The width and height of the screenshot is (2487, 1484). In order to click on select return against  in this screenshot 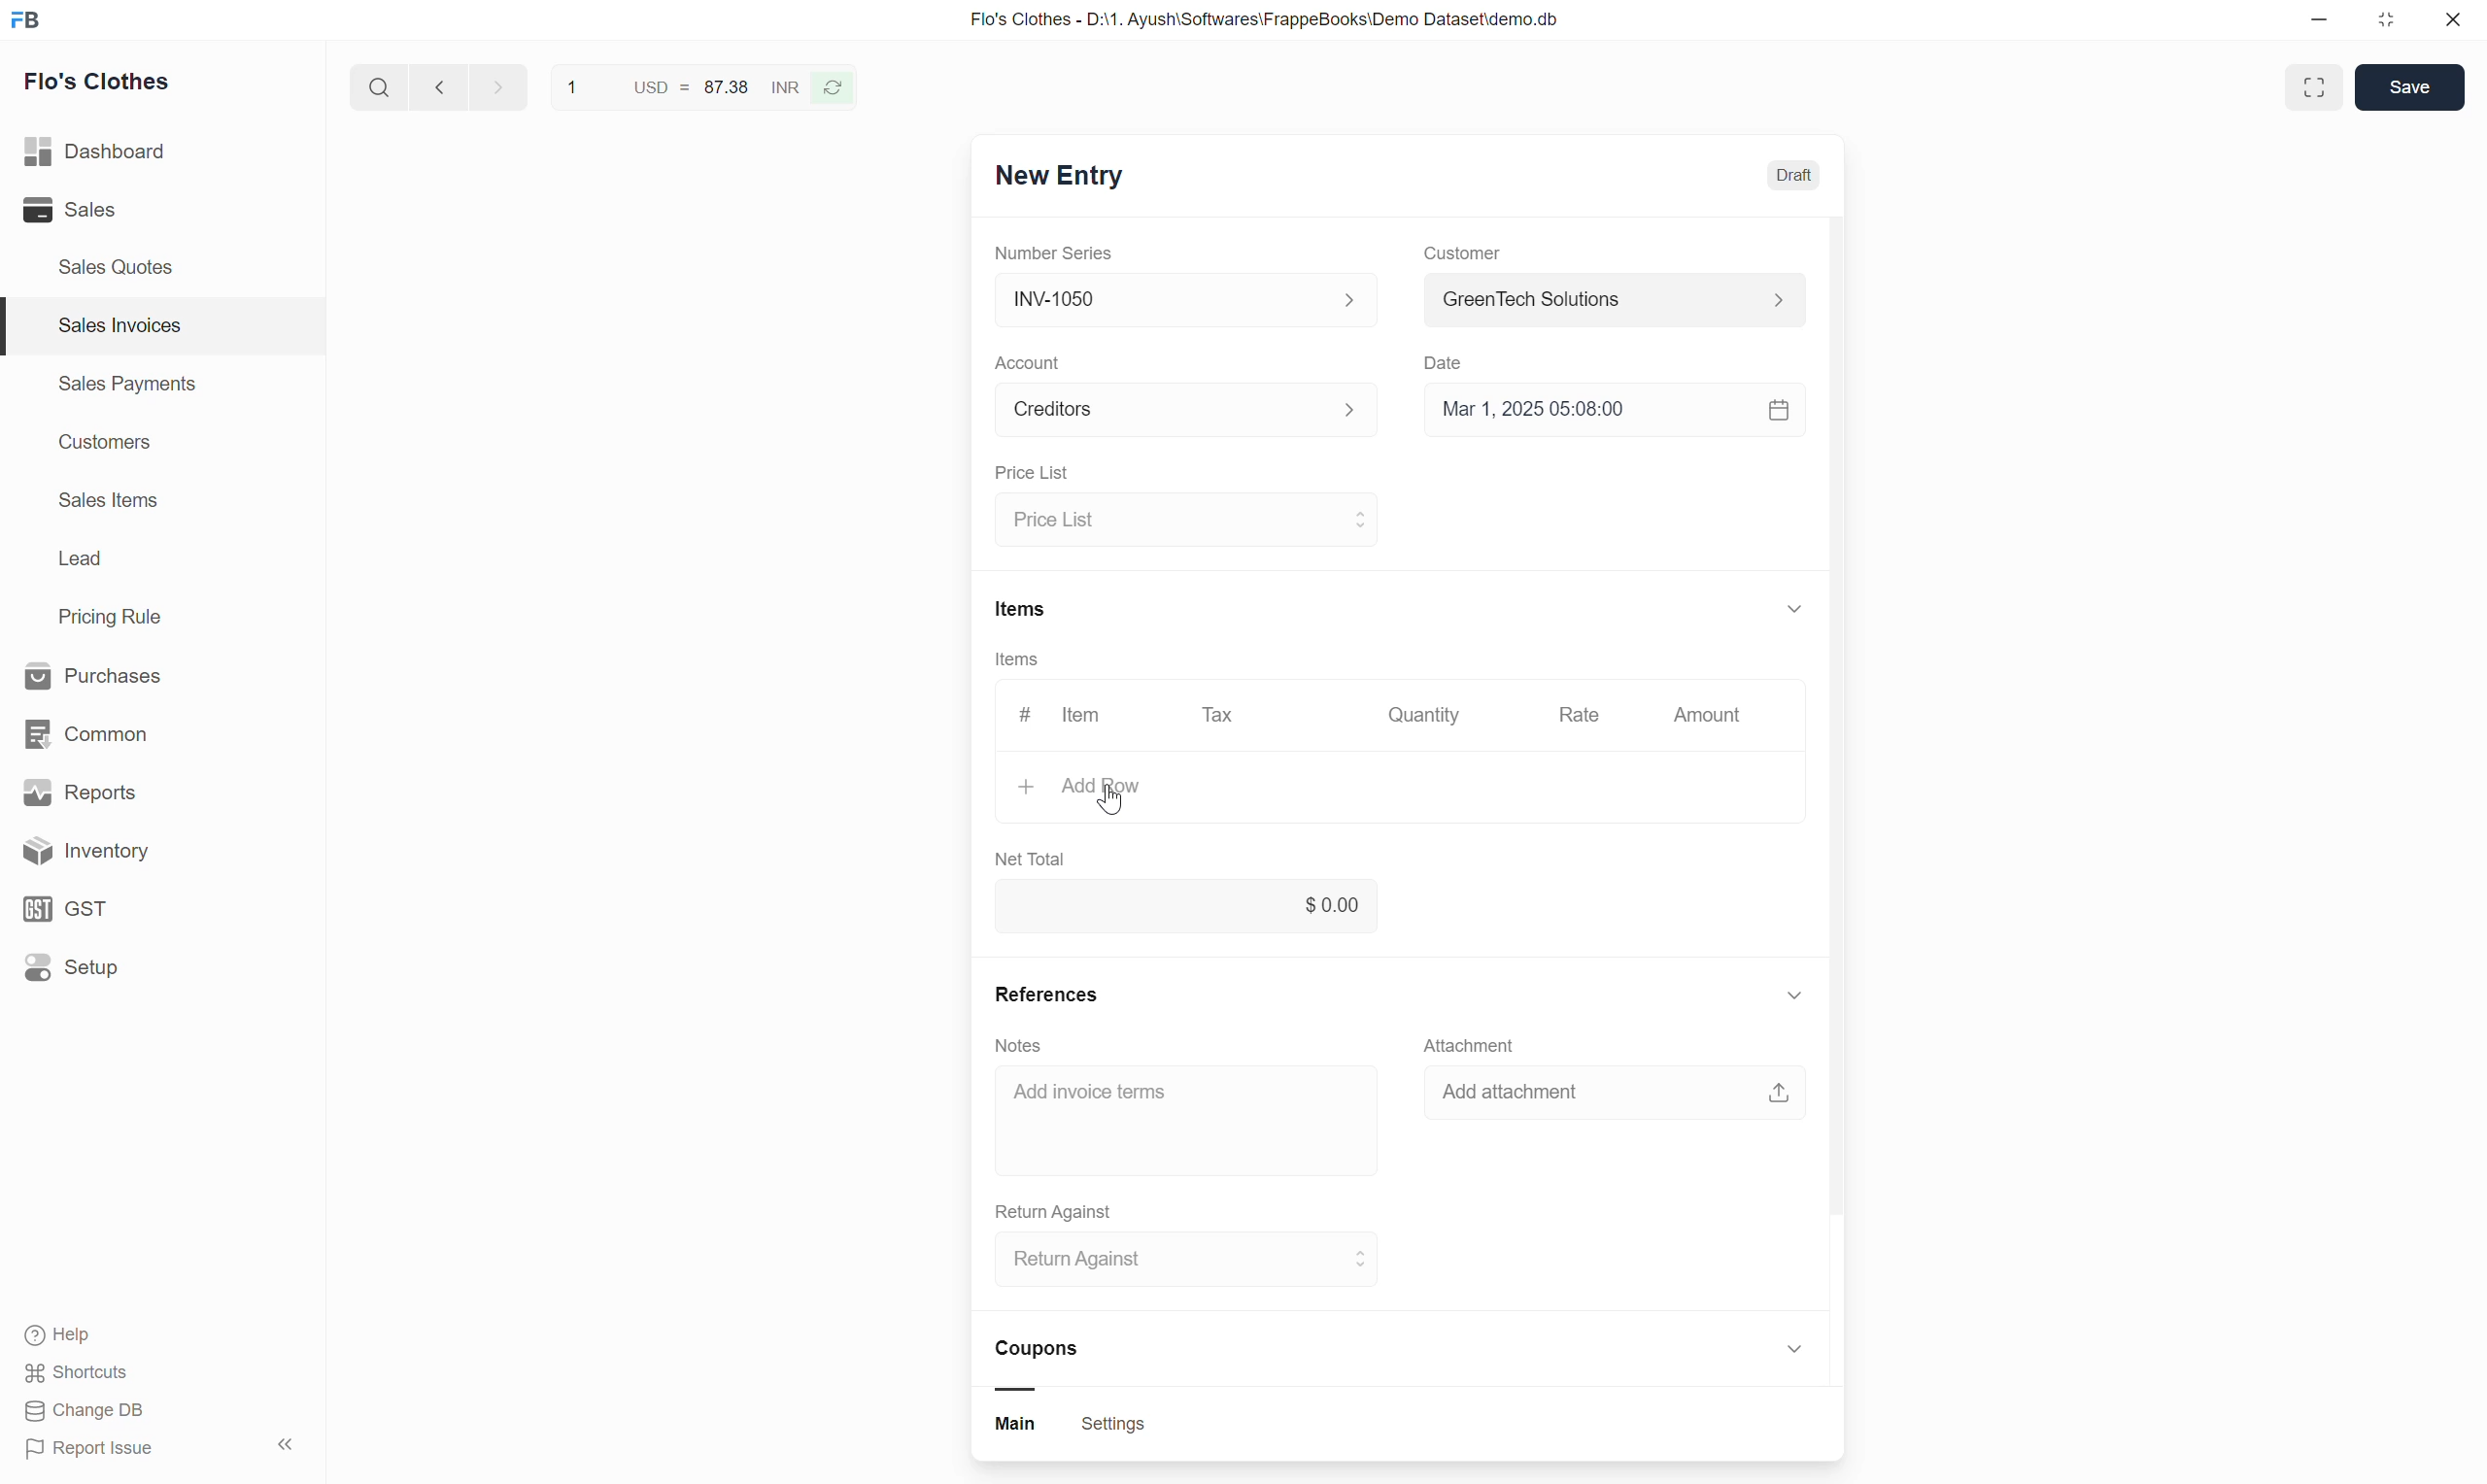, I will do `click(1177, 1264)`.